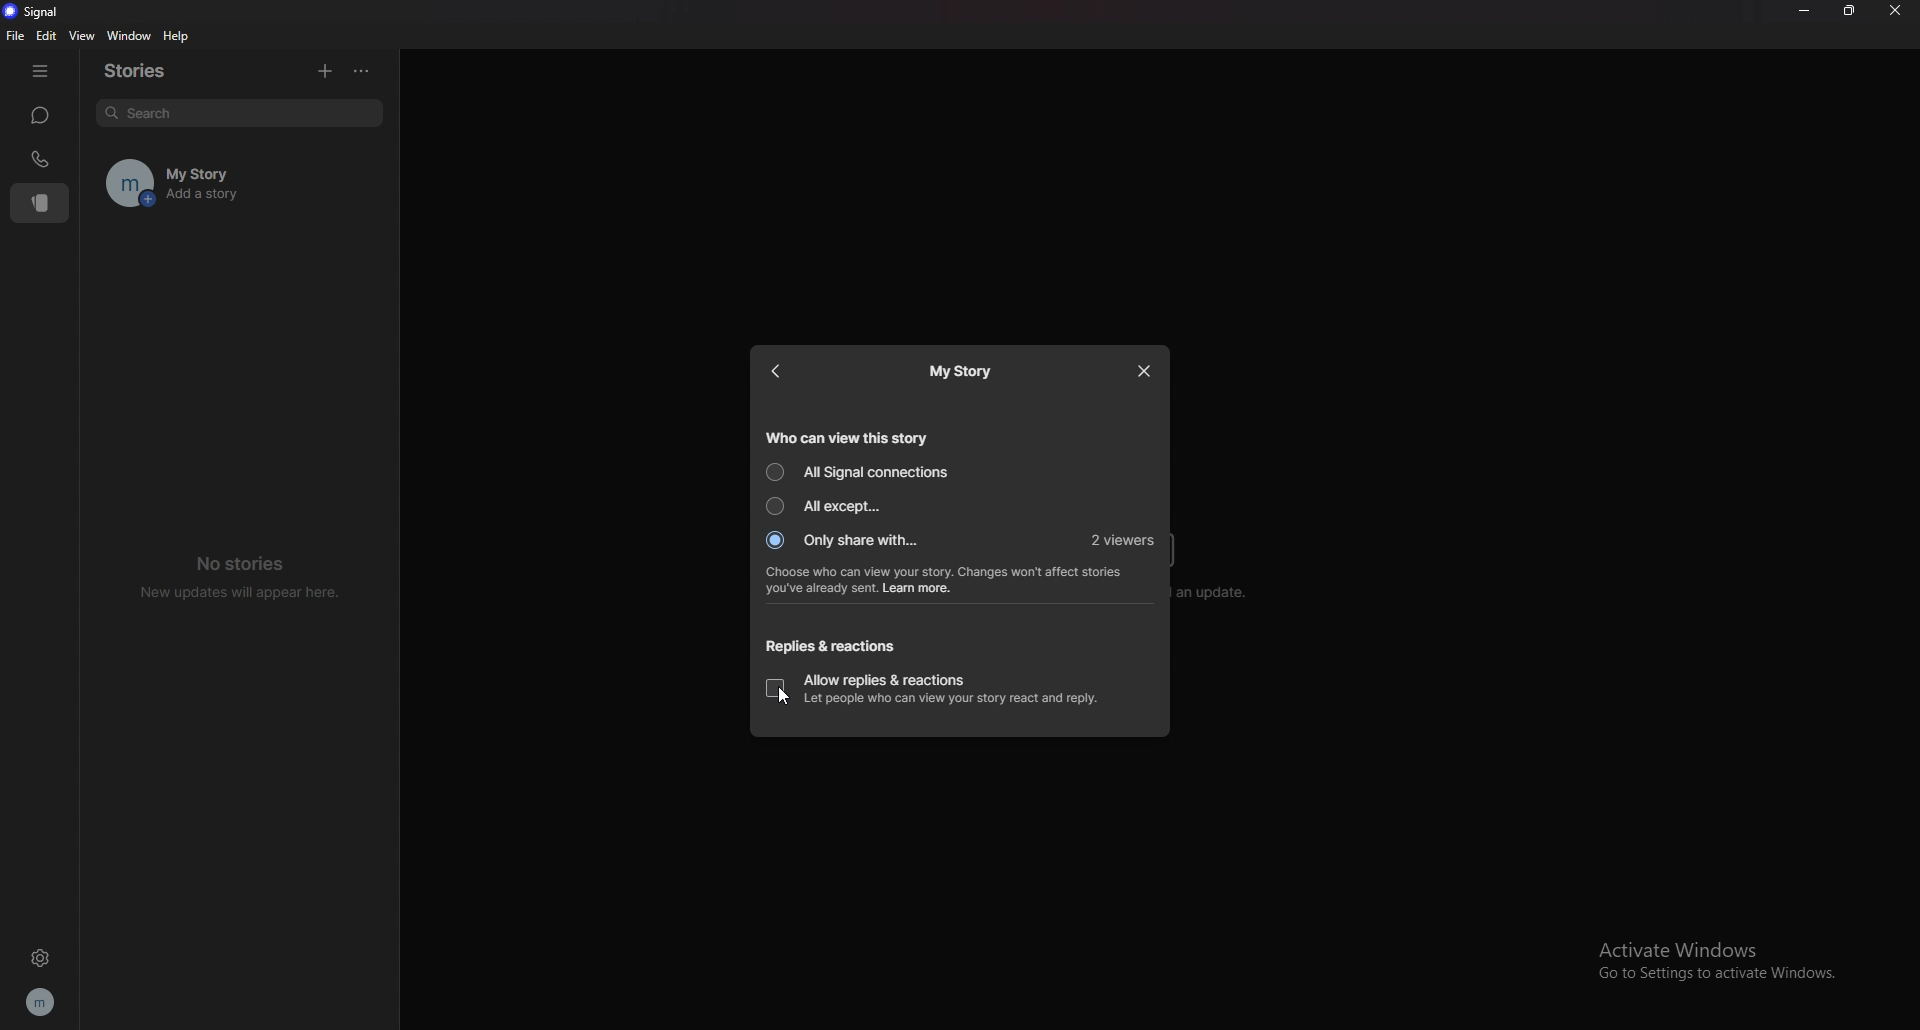 Image resolution: width=1920 pixels, height=1030 pixels. What do you see at coordinates (846, 541) in the screenshot?
I see `only share with` at bounding box center [846, 541].